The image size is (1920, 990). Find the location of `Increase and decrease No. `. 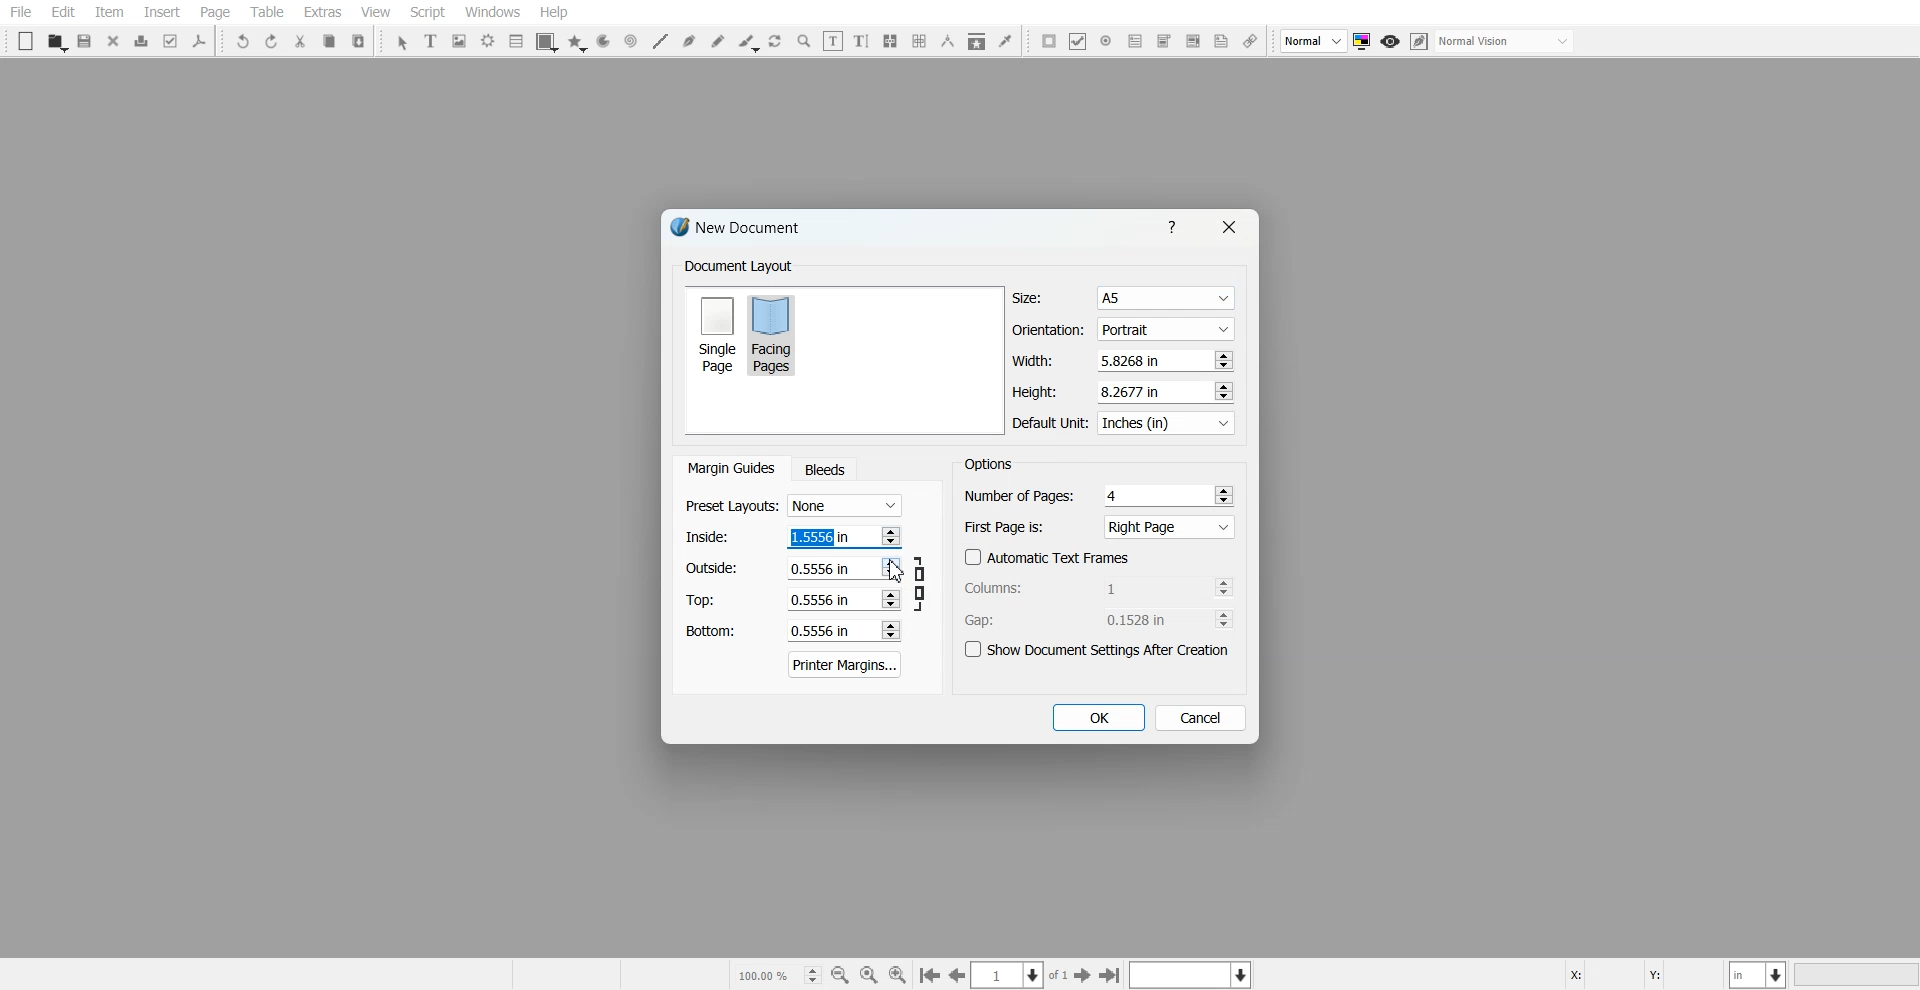

Increase and decrease No.  is located at coordinates (1221, 391).